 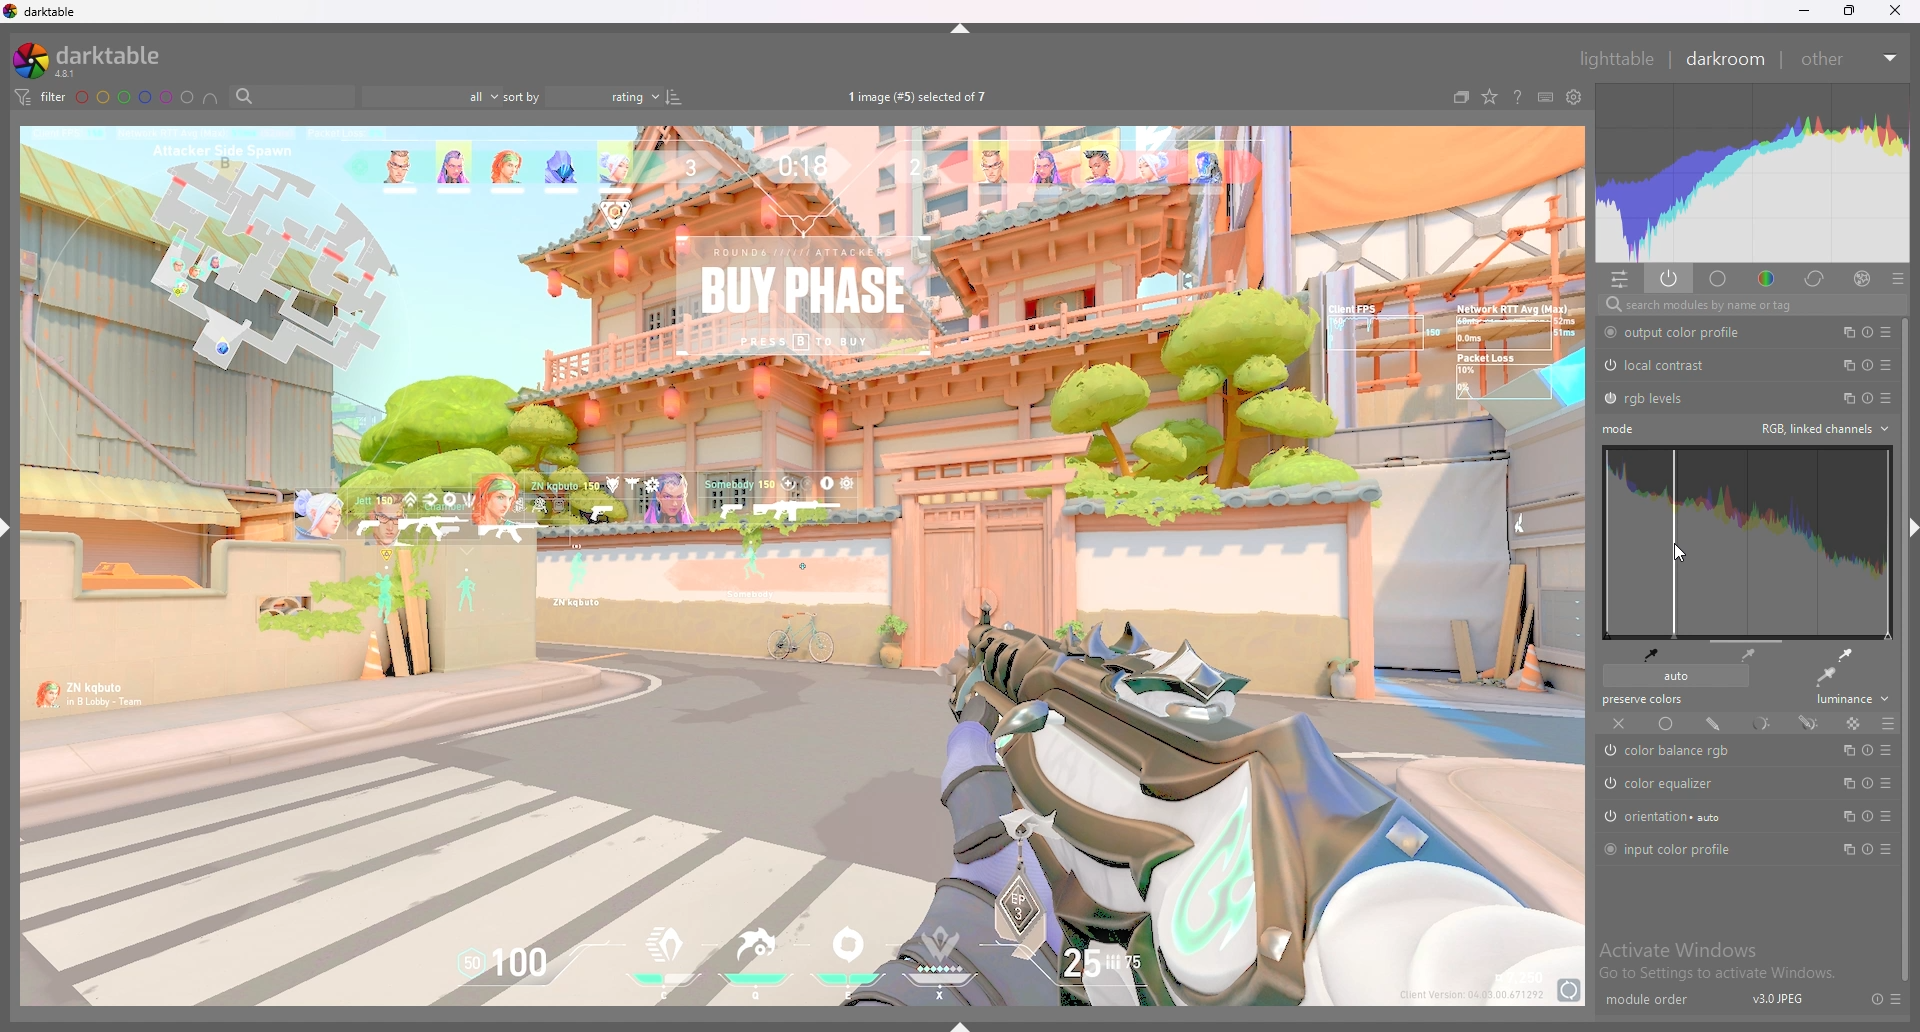 What do you see at coordinates (1890, 723) in the screenshot?
I see `blending options` at bounding box center [1890, 723].